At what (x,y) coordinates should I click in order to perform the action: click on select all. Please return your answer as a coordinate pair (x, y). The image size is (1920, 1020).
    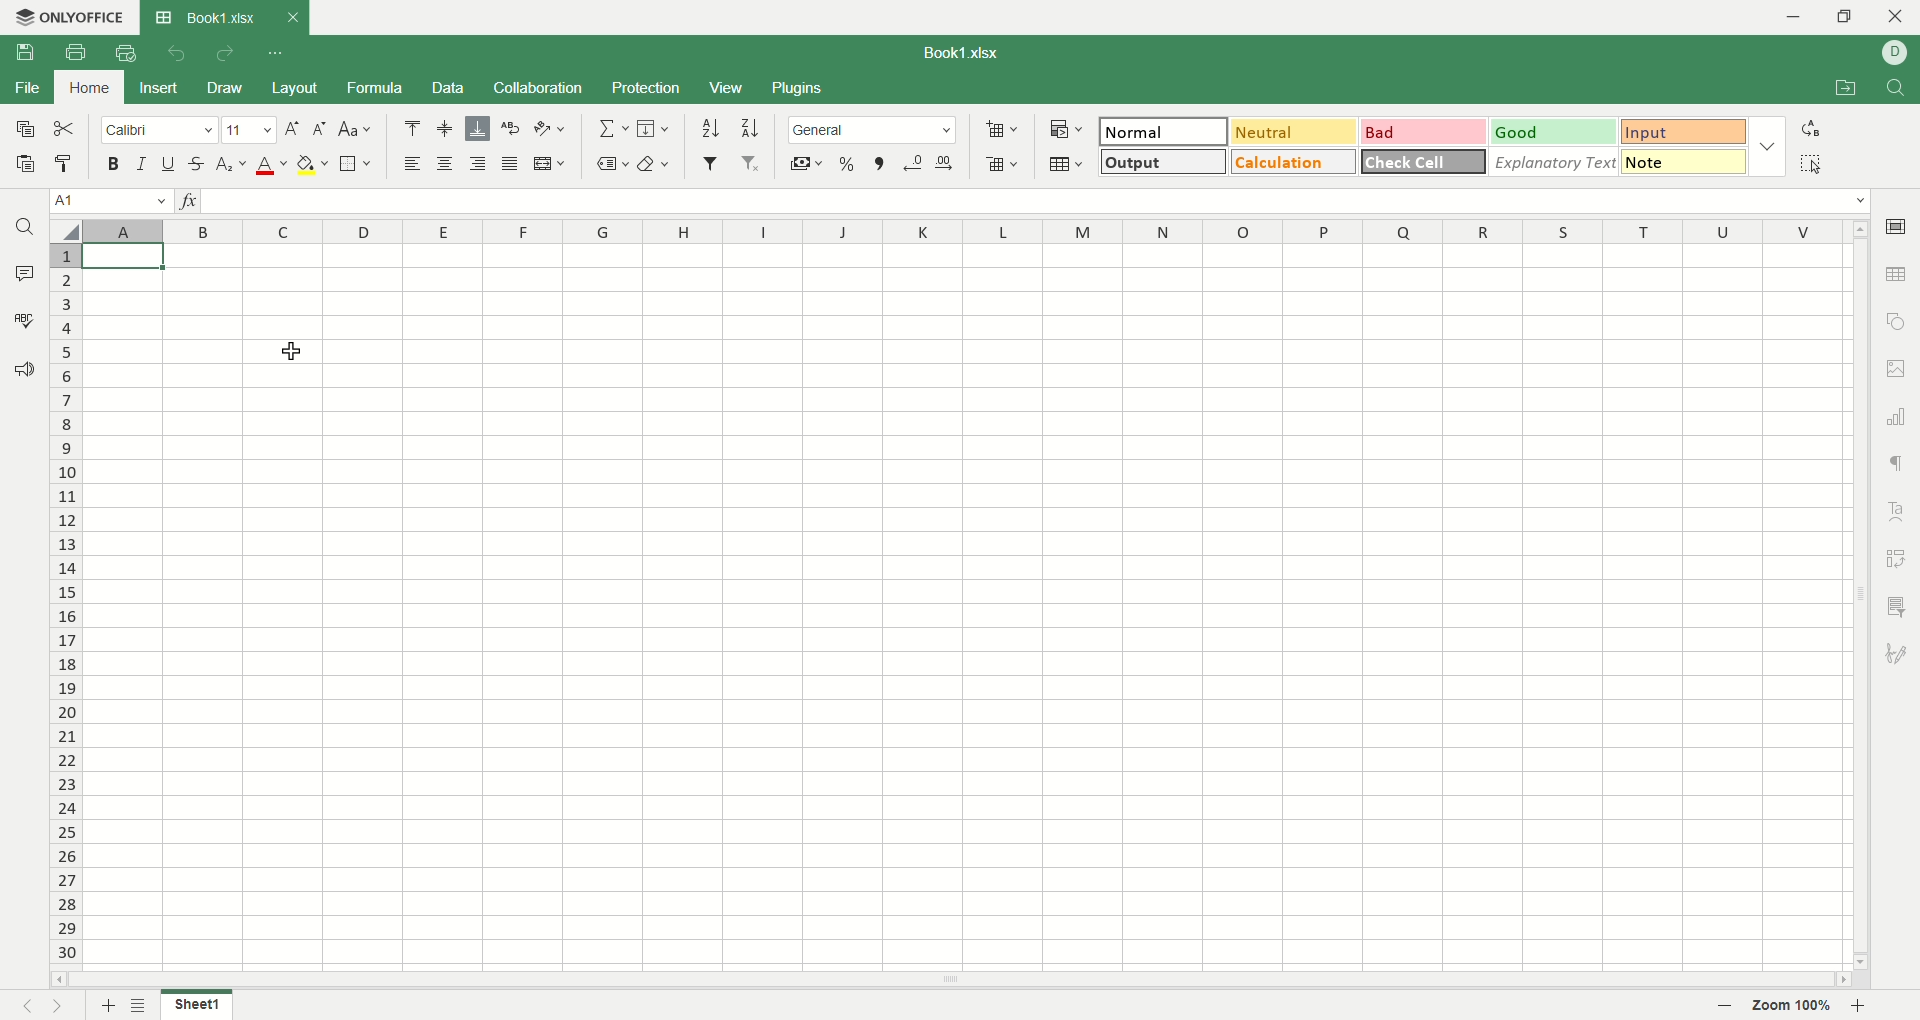
    Looking at the image, I should click on (64, 231).